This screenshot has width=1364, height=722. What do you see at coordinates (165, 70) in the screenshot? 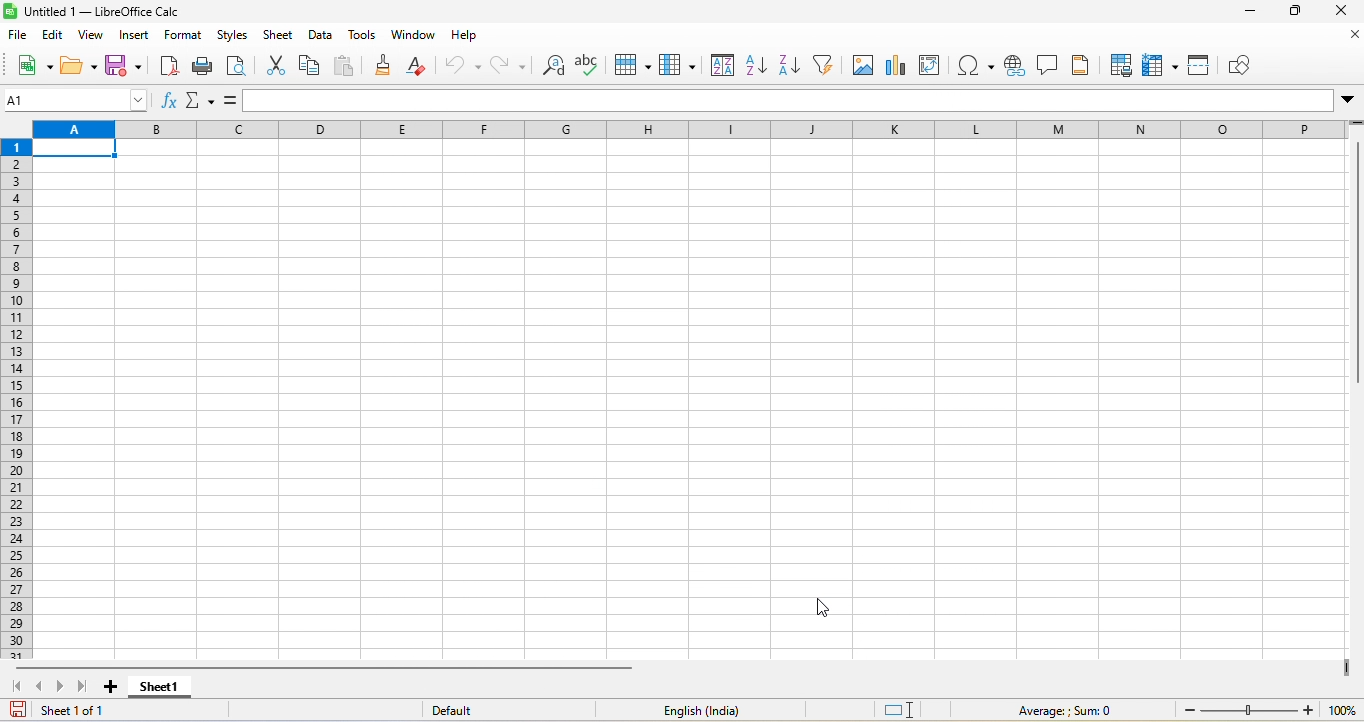
I see `export direct as pdf` at bounding box center [165, 70].